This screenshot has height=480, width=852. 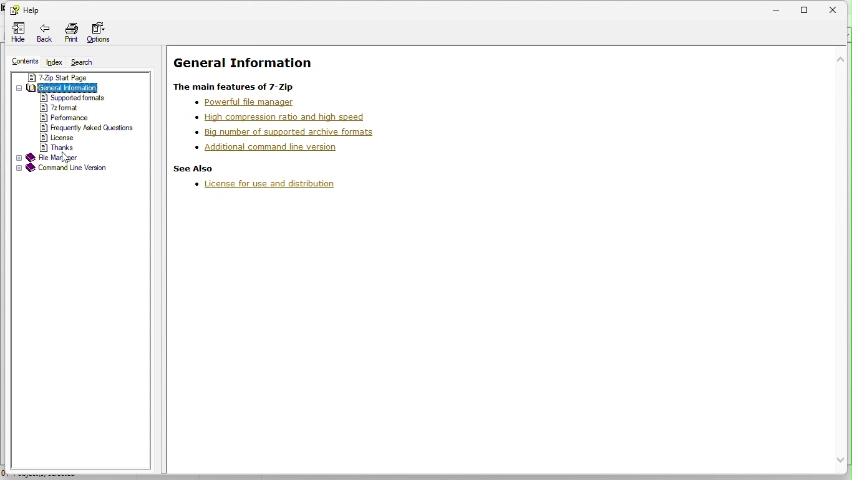 What do you see at coordinates (17, 33) in the screenshot?
I see `hide` at bounding box center [17, 33].